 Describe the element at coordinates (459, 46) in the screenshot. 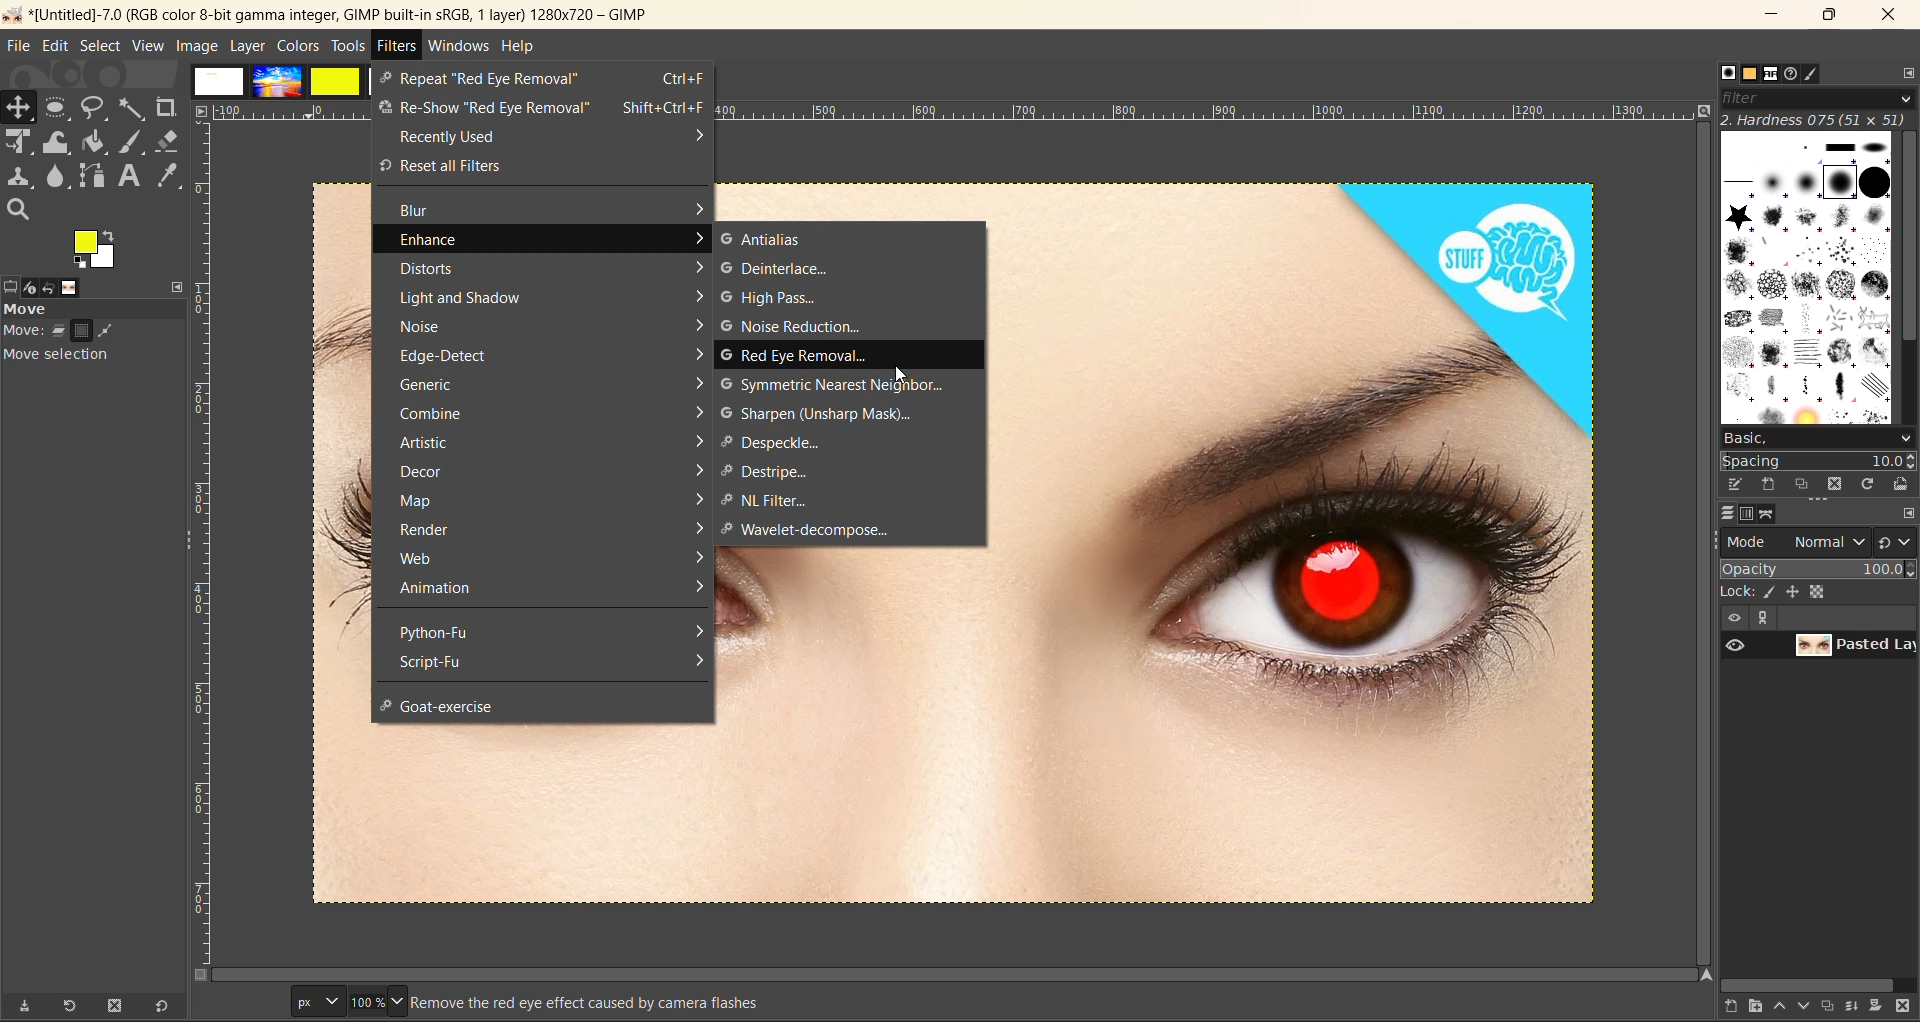

I see `windows` at that location.